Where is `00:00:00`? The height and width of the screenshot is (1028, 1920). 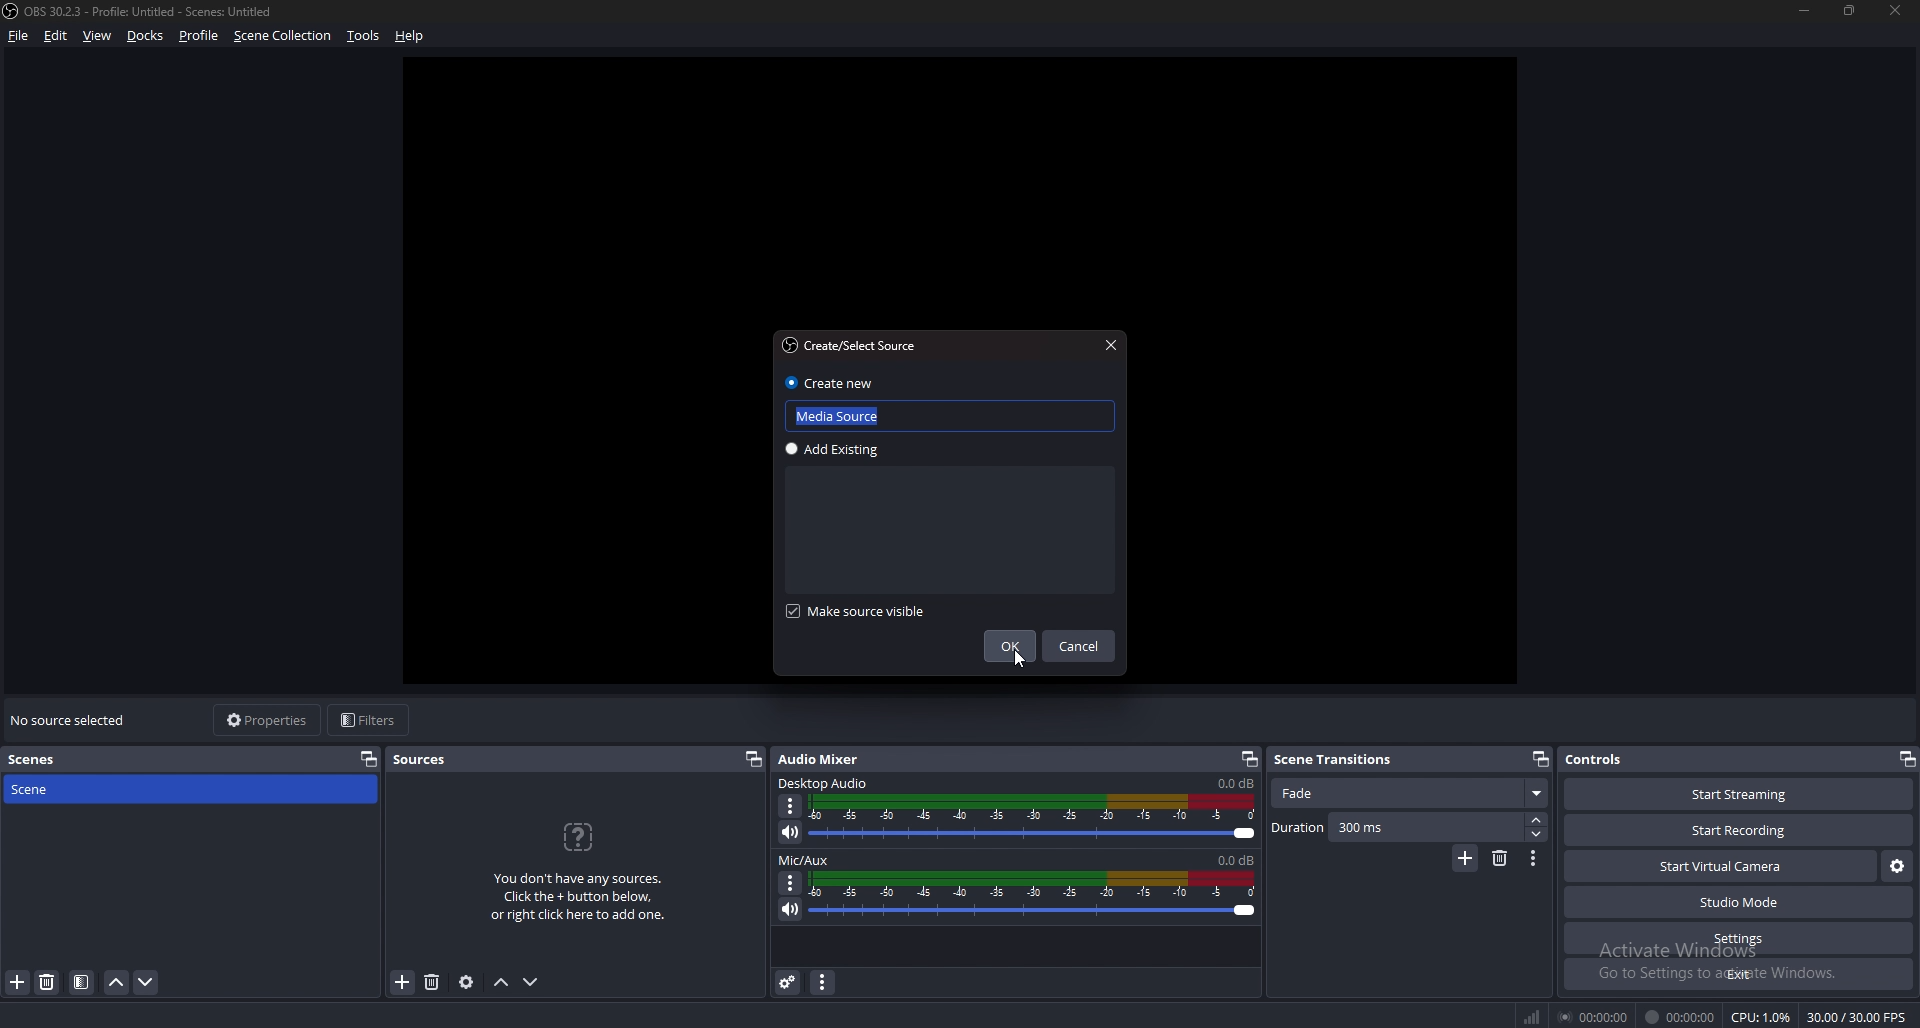
00:00:00 is located at coordinates (1680, 1017).